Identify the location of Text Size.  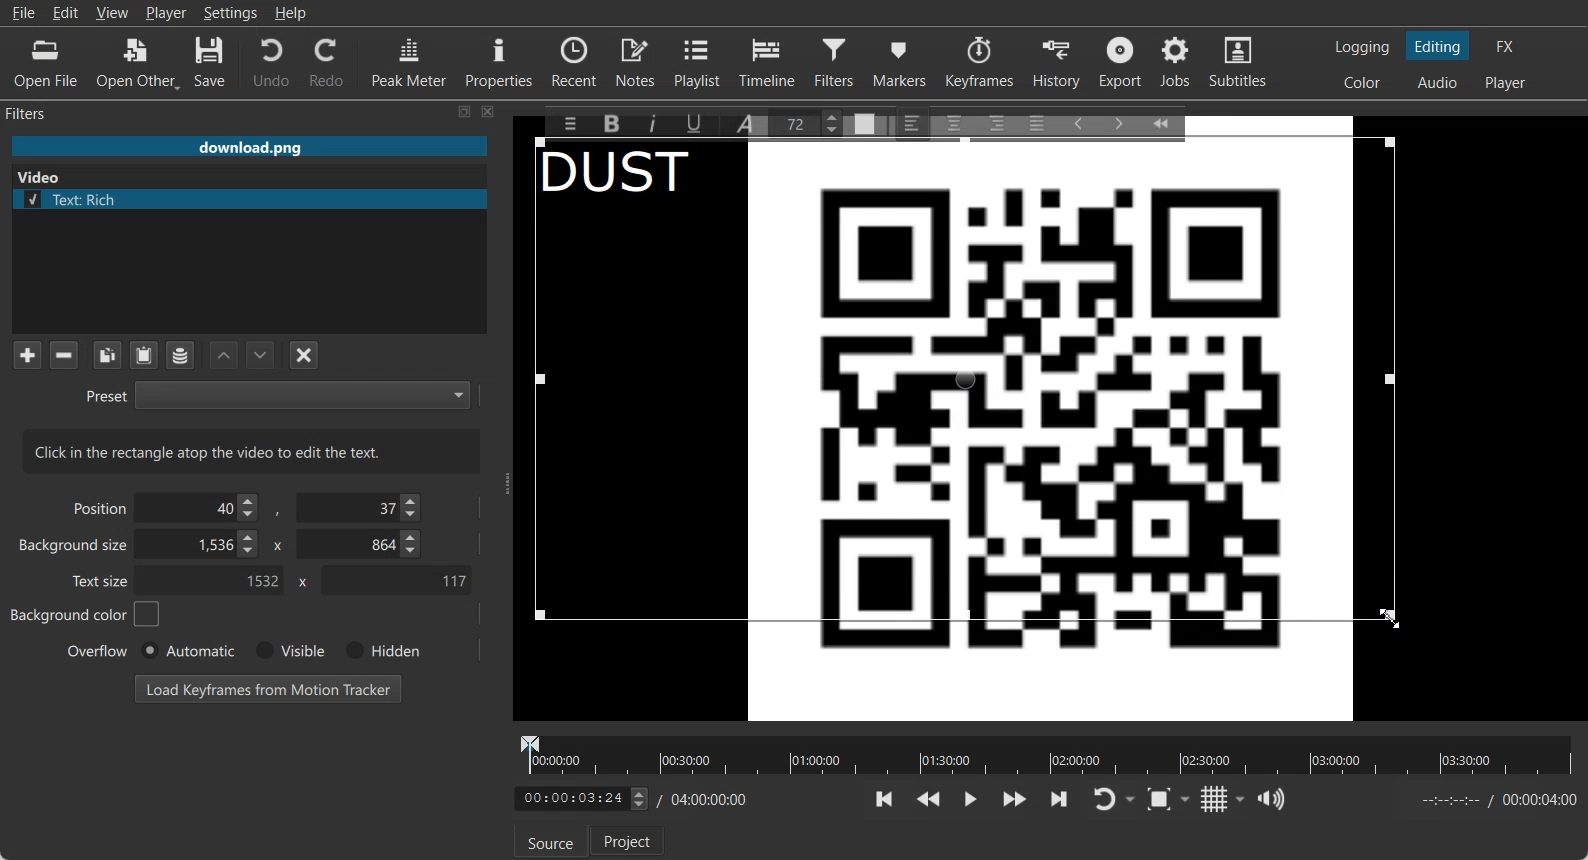
(810, 122).